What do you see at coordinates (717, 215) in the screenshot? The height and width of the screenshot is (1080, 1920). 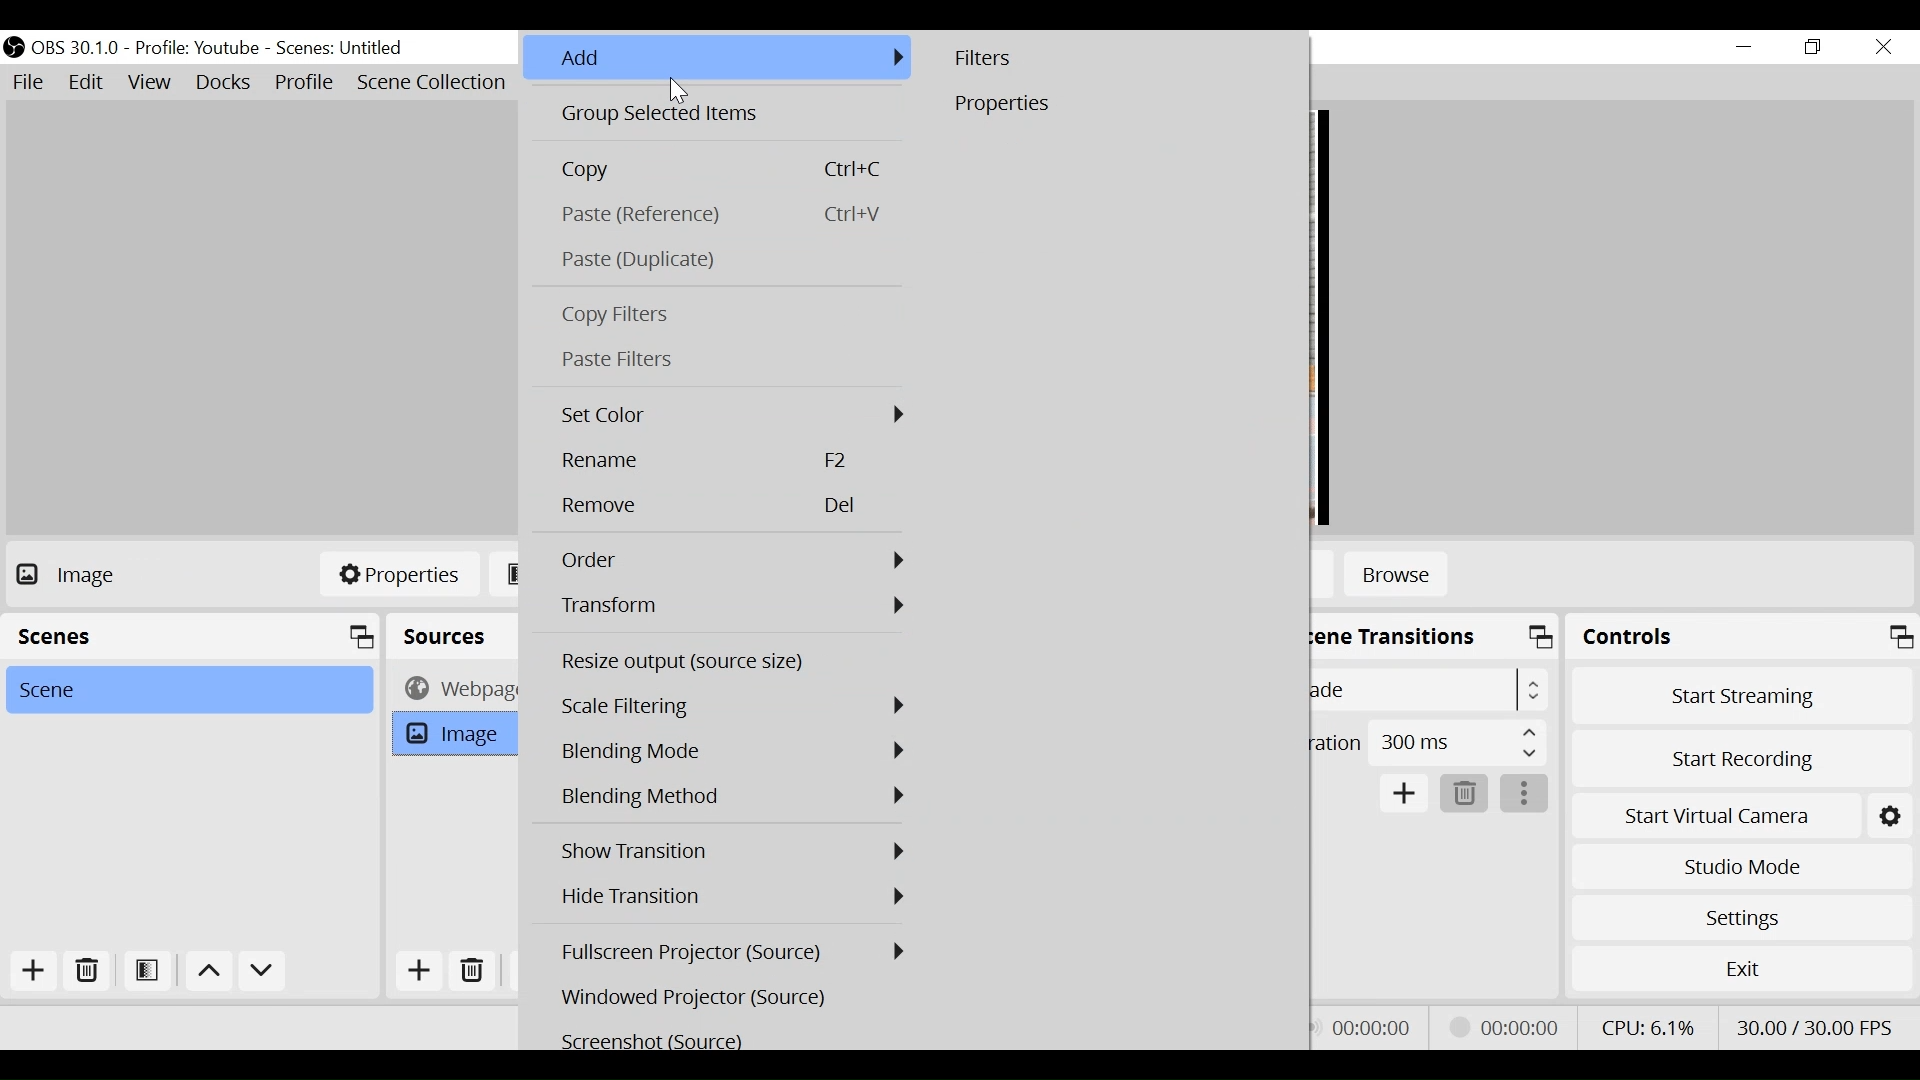 I see `Paste (Reference)` at bounding box center [717, 215].